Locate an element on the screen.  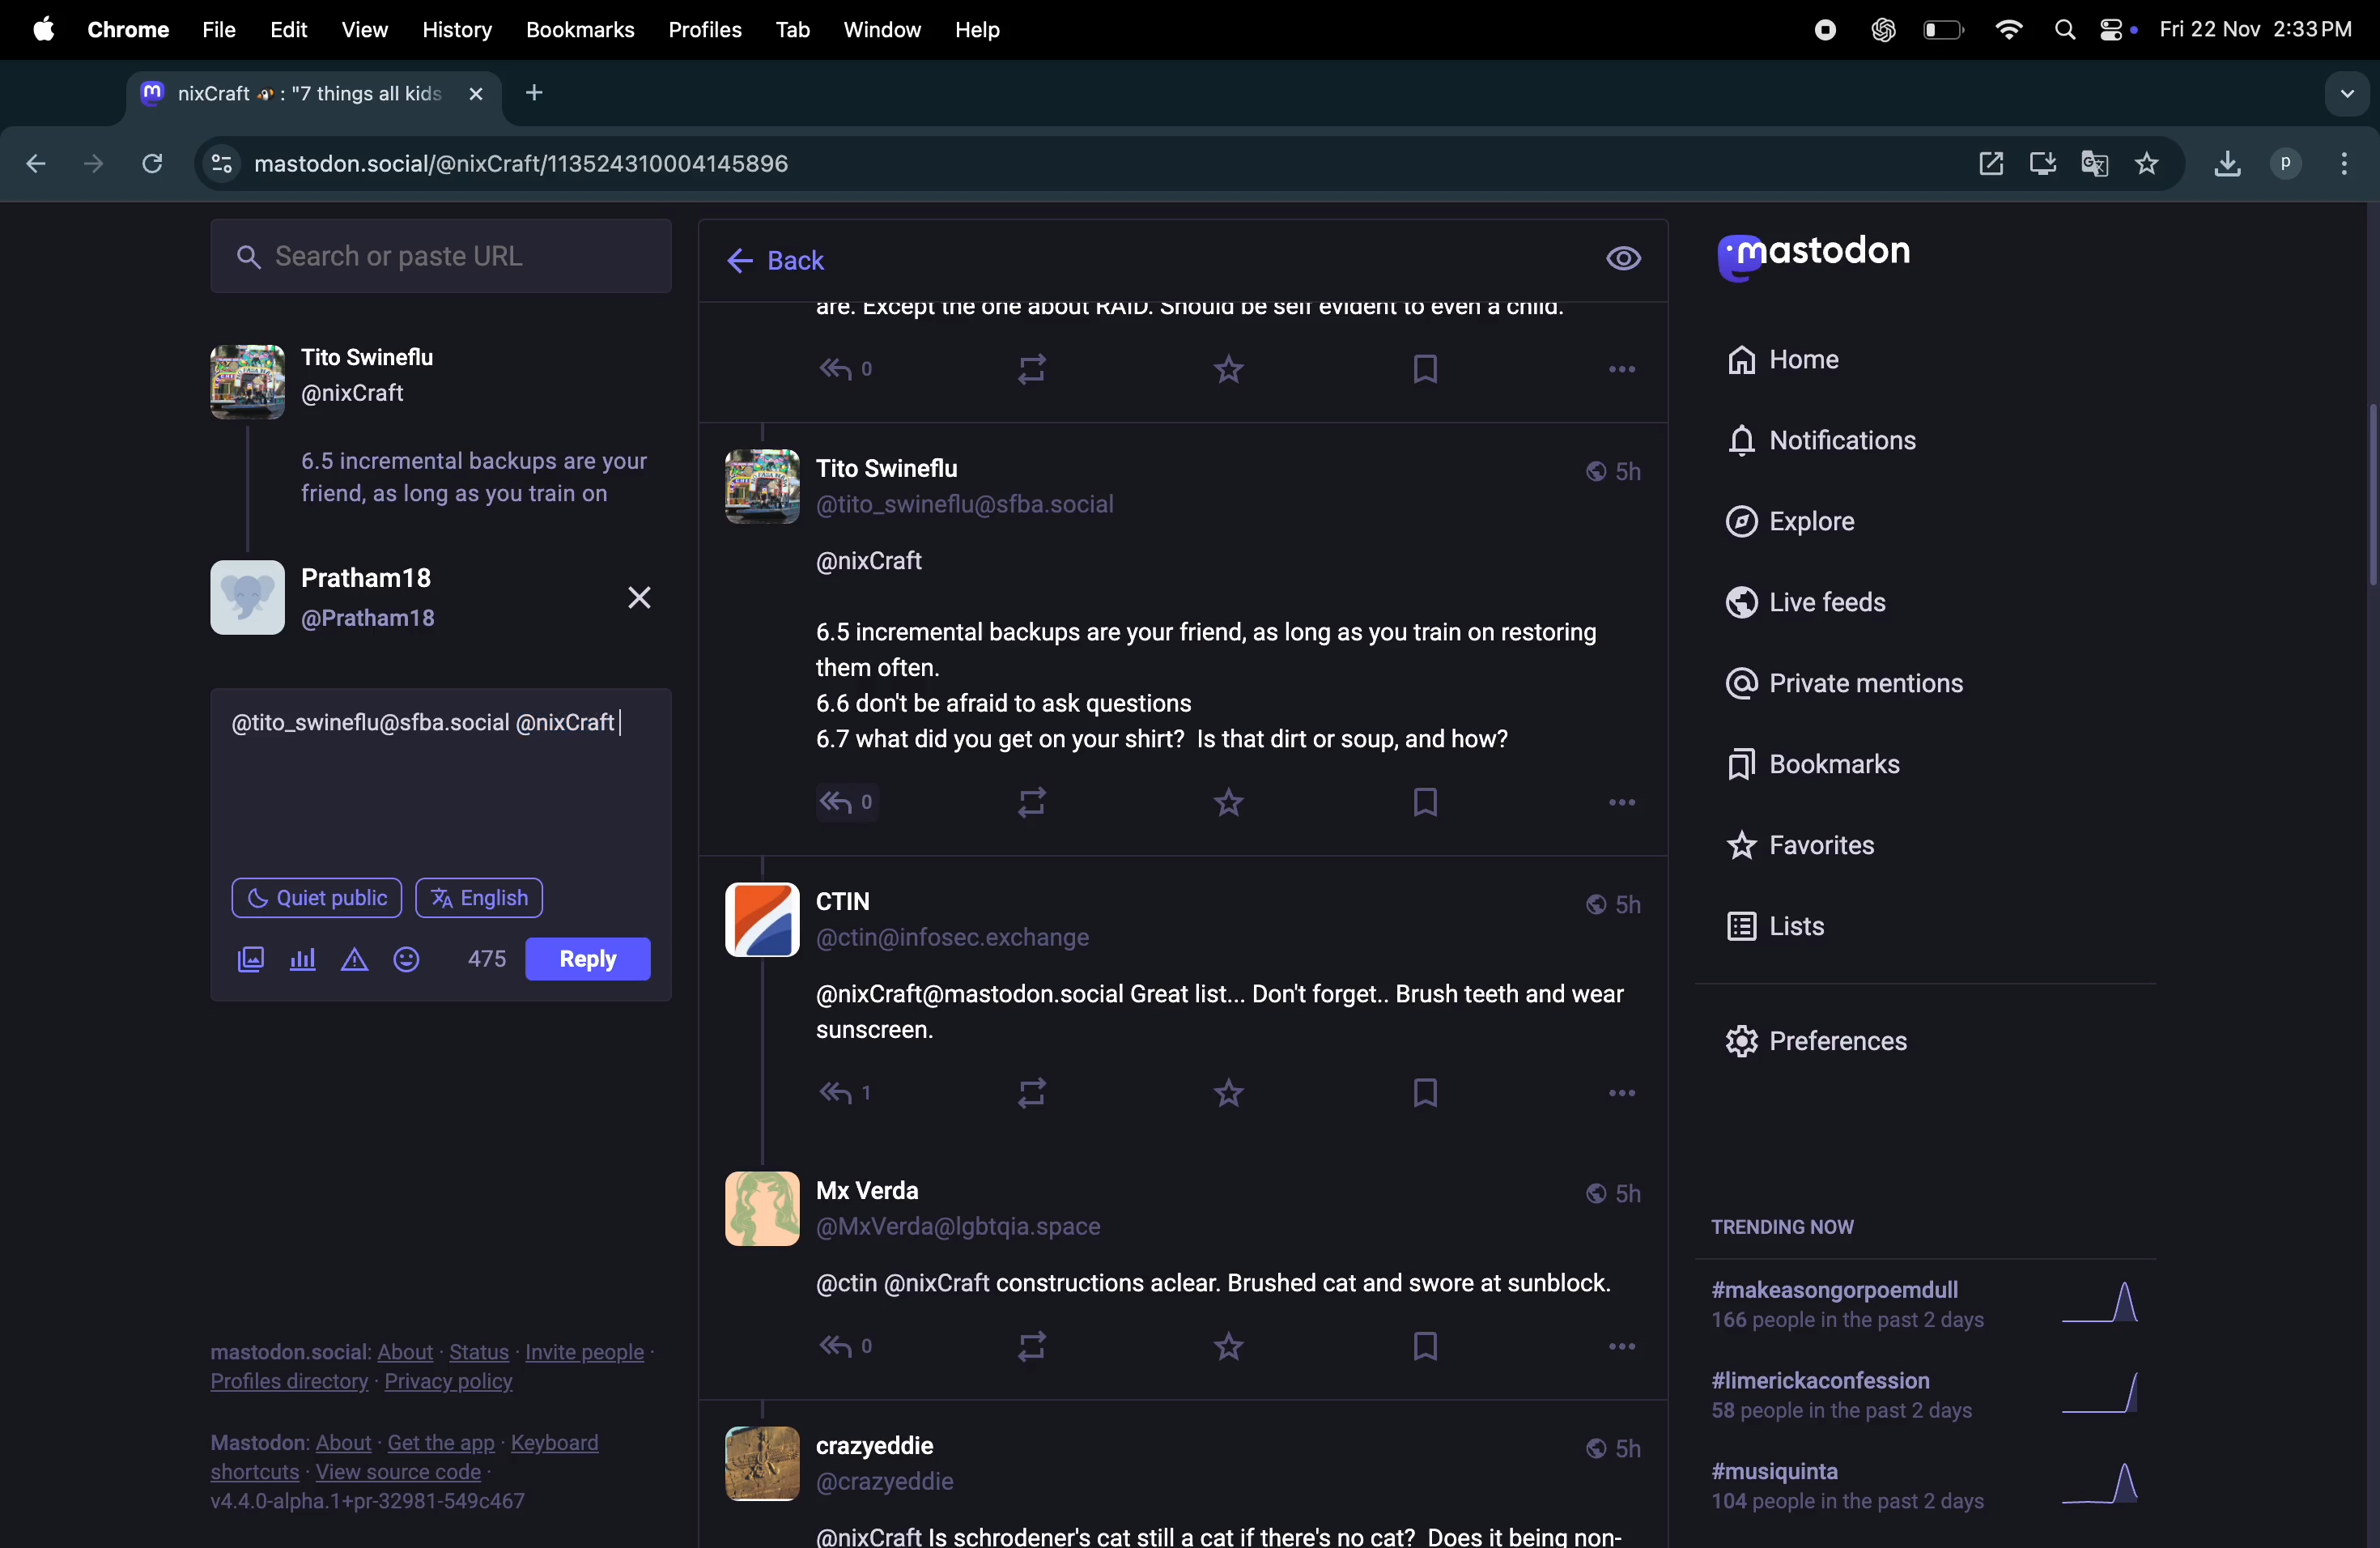
options is located at coordinates (1617, 809).